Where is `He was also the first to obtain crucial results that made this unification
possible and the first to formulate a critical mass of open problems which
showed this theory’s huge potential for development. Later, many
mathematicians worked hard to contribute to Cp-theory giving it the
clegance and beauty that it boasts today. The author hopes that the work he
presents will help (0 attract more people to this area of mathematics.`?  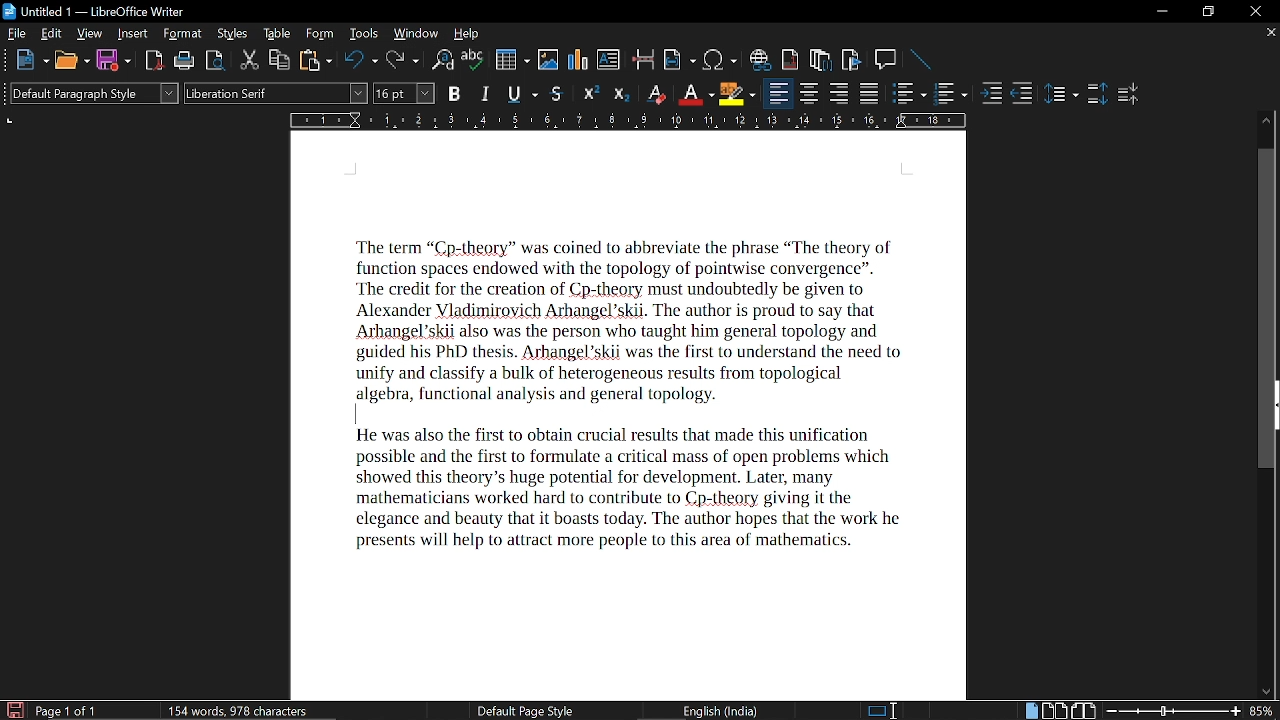
He was also the first to obtain crucial results that made this unification
possible and the first to formulate a critical mass of open problems which
showed this theory’s huge potential for development. Later, many
mathematicians worked hard to contribute to Cp-theory giving it the
clegance and beauty that it boasts today. The author hopes that the work he
presents will help (0 attract more people to this area of mathematics. is located at coordinates (641, 490).